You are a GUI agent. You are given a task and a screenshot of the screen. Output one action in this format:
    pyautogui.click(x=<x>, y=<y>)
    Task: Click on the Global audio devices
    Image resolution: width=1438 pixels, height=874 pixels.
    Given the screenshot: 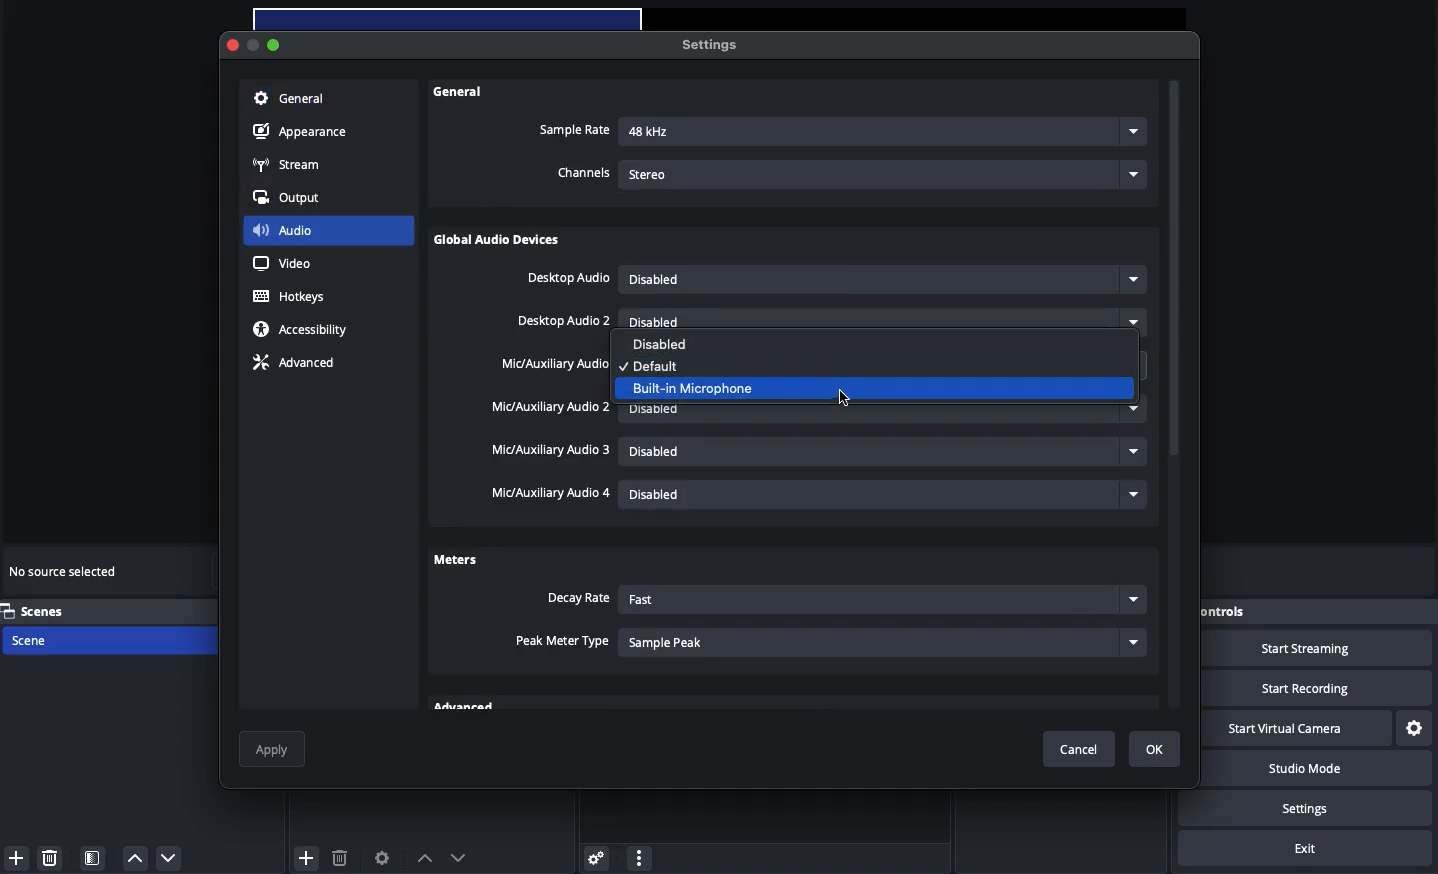 What is the action you would take?
    pyautogui.click(x=501, y=242)
    